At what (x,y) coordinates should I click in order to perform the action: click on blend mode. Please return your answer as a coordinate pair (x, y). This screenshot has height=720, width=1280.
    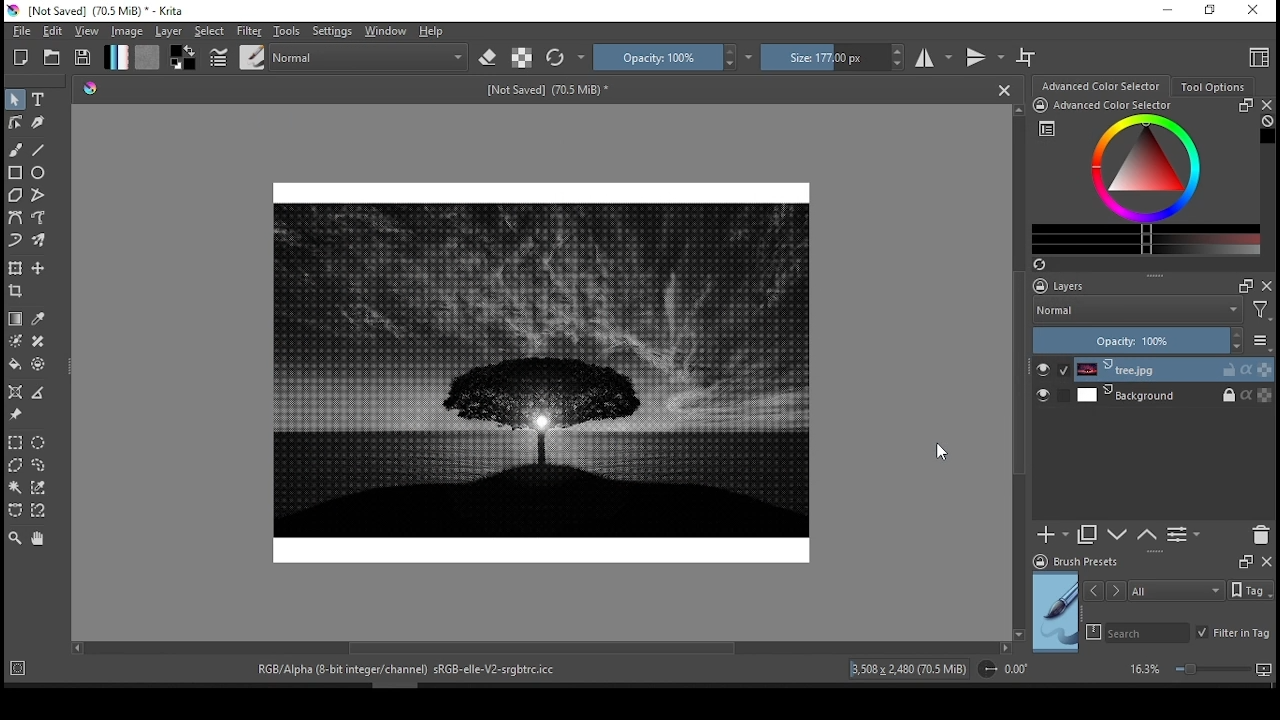
    Looking at the image, I should click on (1154, 310).